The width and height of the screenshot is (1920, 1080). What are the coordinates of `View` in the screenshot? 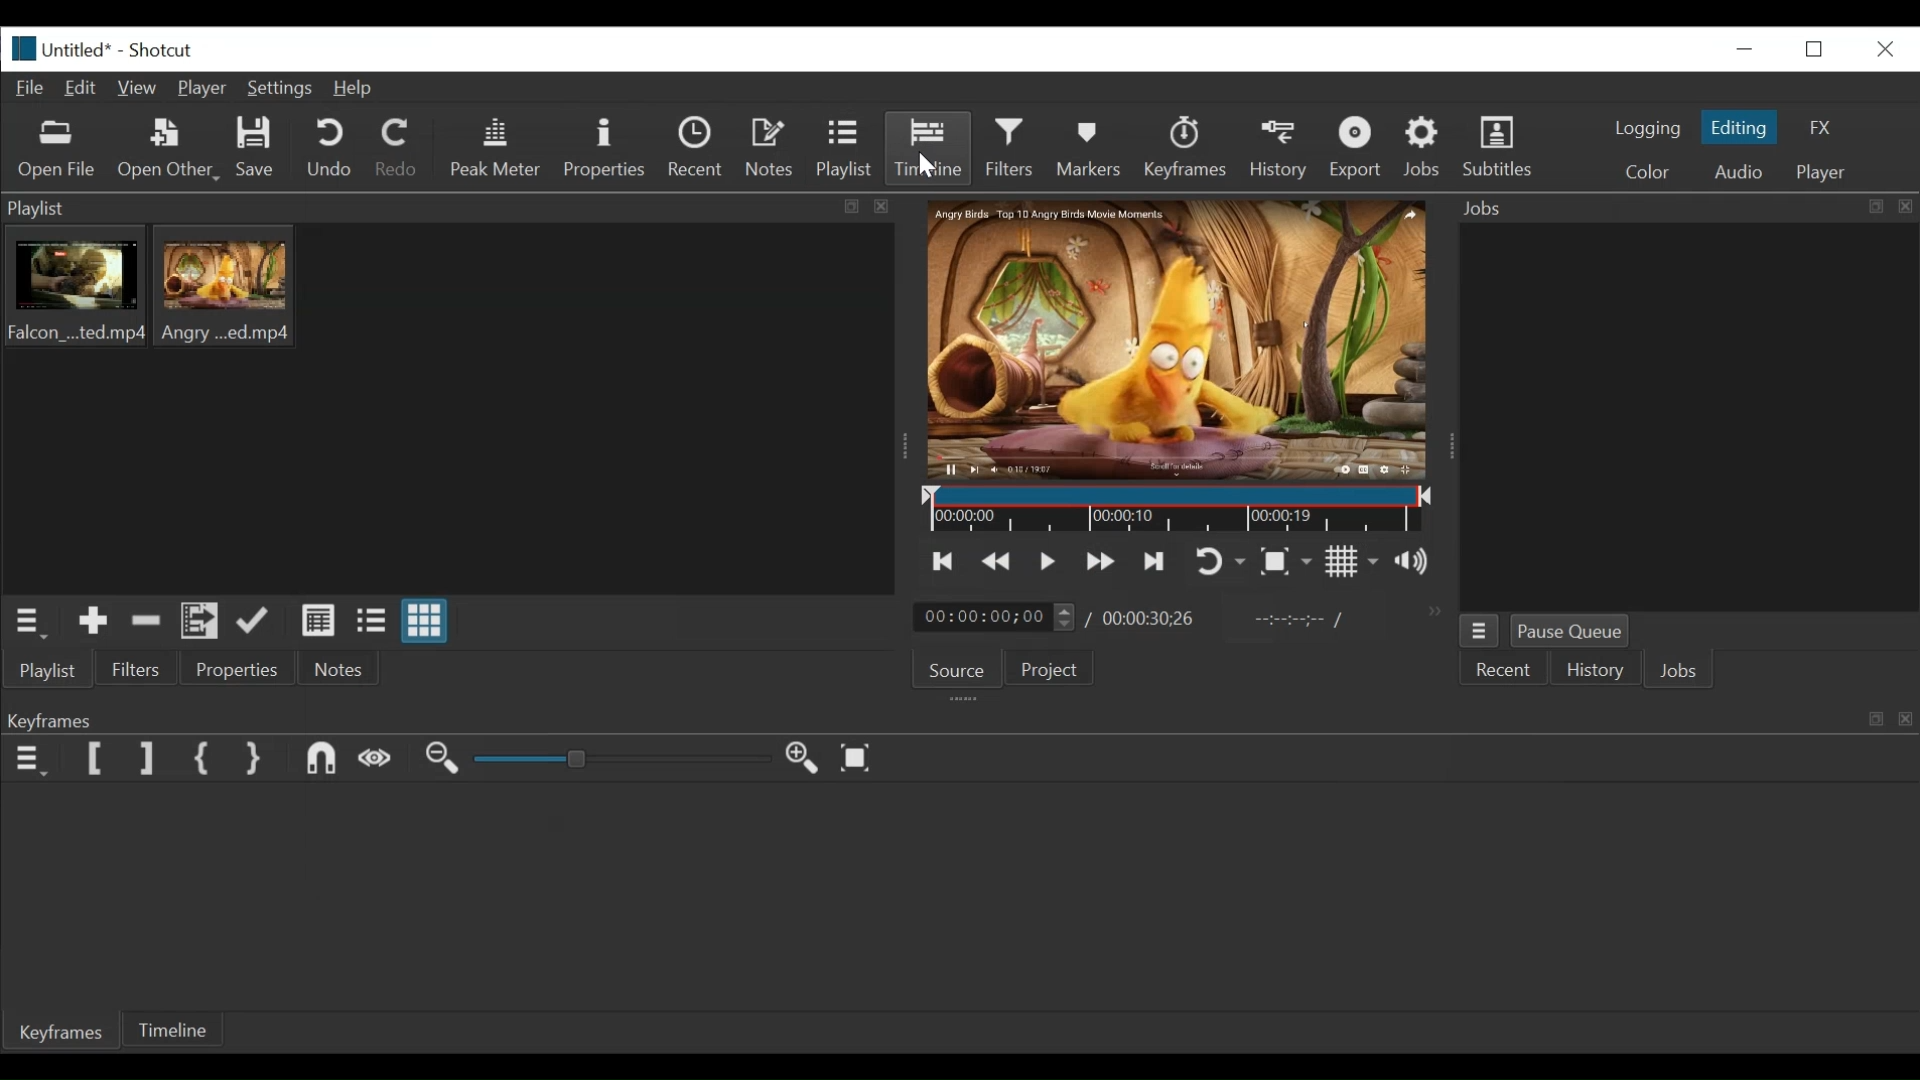 It's located at (139, 88).